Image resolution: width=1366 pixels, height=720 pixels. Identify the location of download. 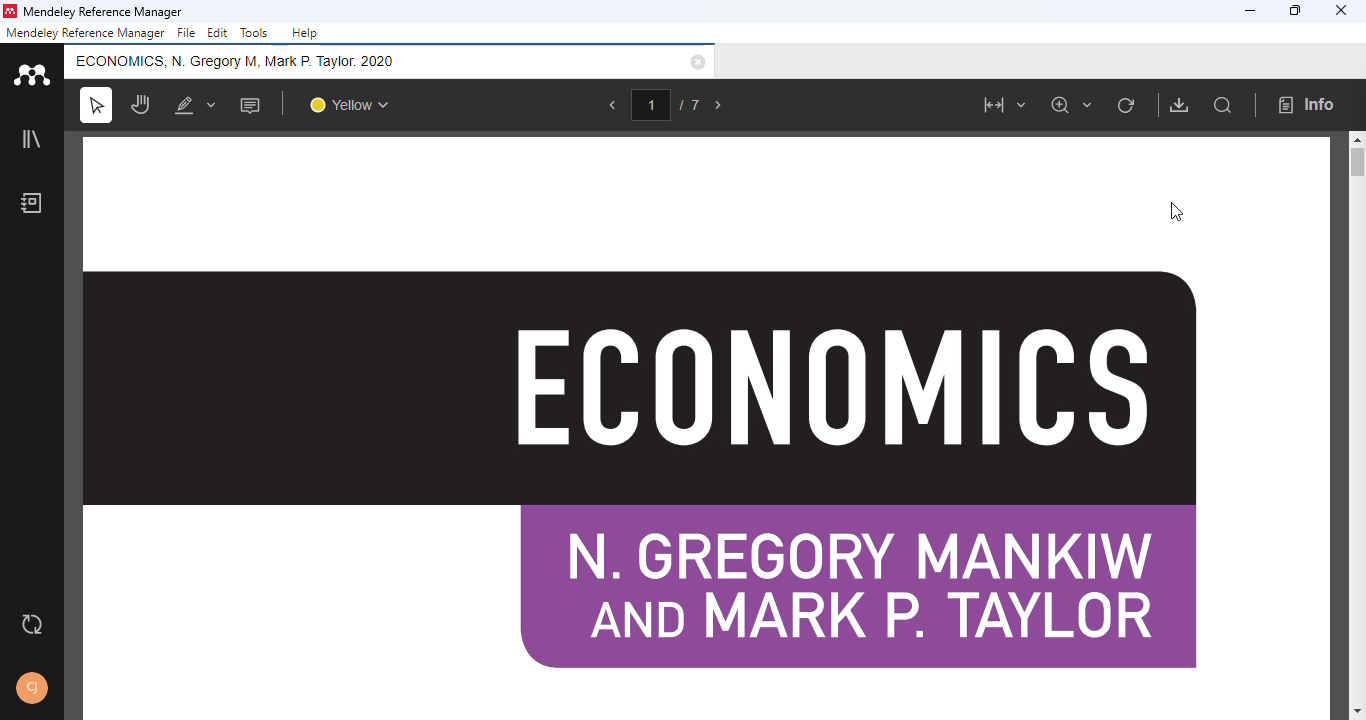
(1179, 105).